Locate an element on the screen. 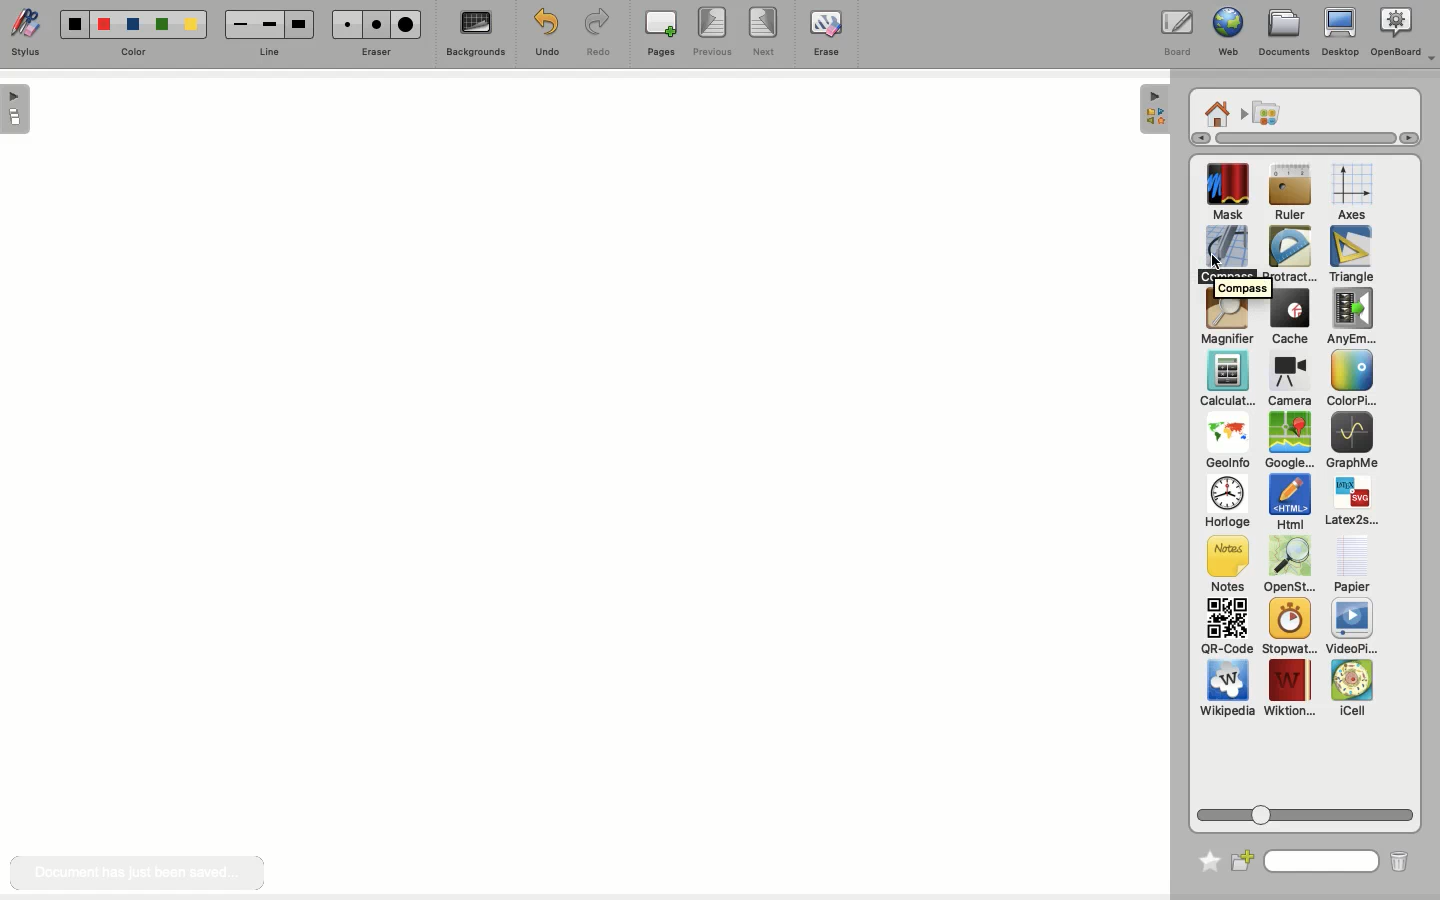 Image resolution: width=1440 pixels, height=900 pixels. Mask is located at coordinates (1228, 194).